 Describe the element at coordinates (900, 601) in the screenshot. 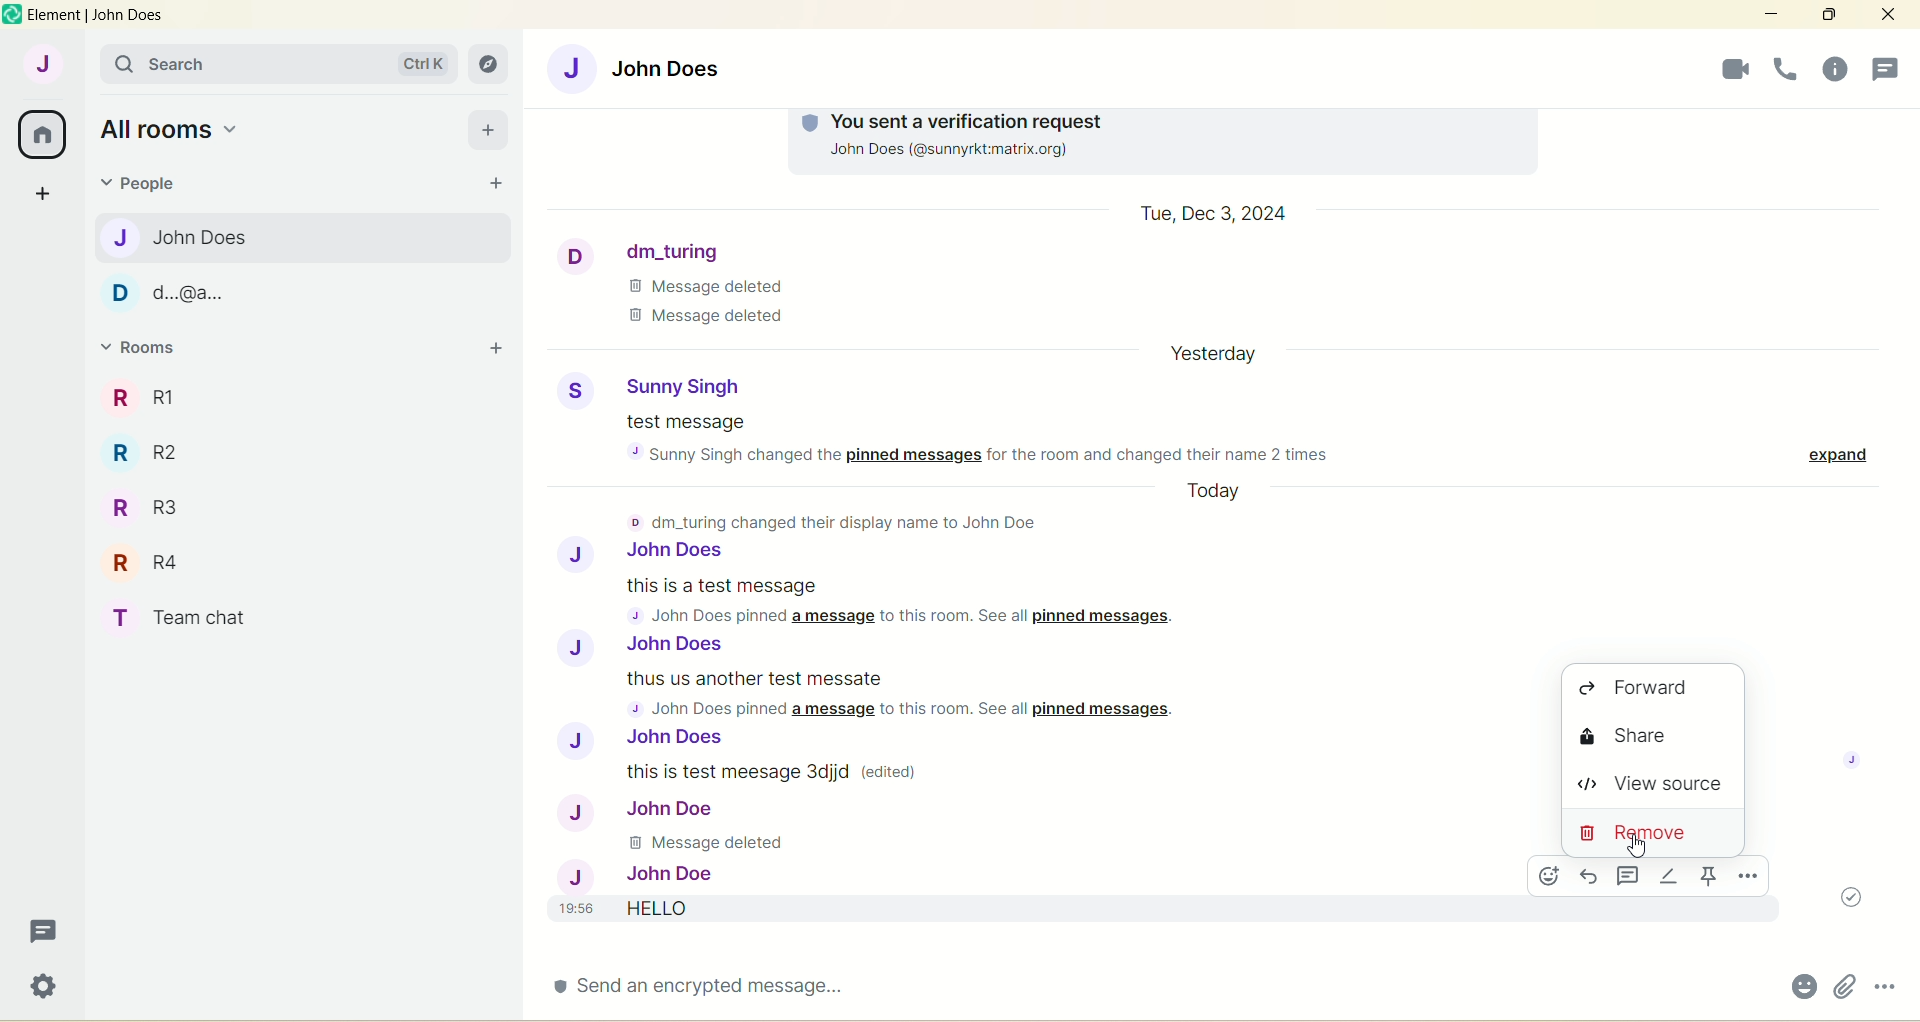

I see `this is a test message
4 John Does pinned a message to this room. See all pinned messages.` at that location.